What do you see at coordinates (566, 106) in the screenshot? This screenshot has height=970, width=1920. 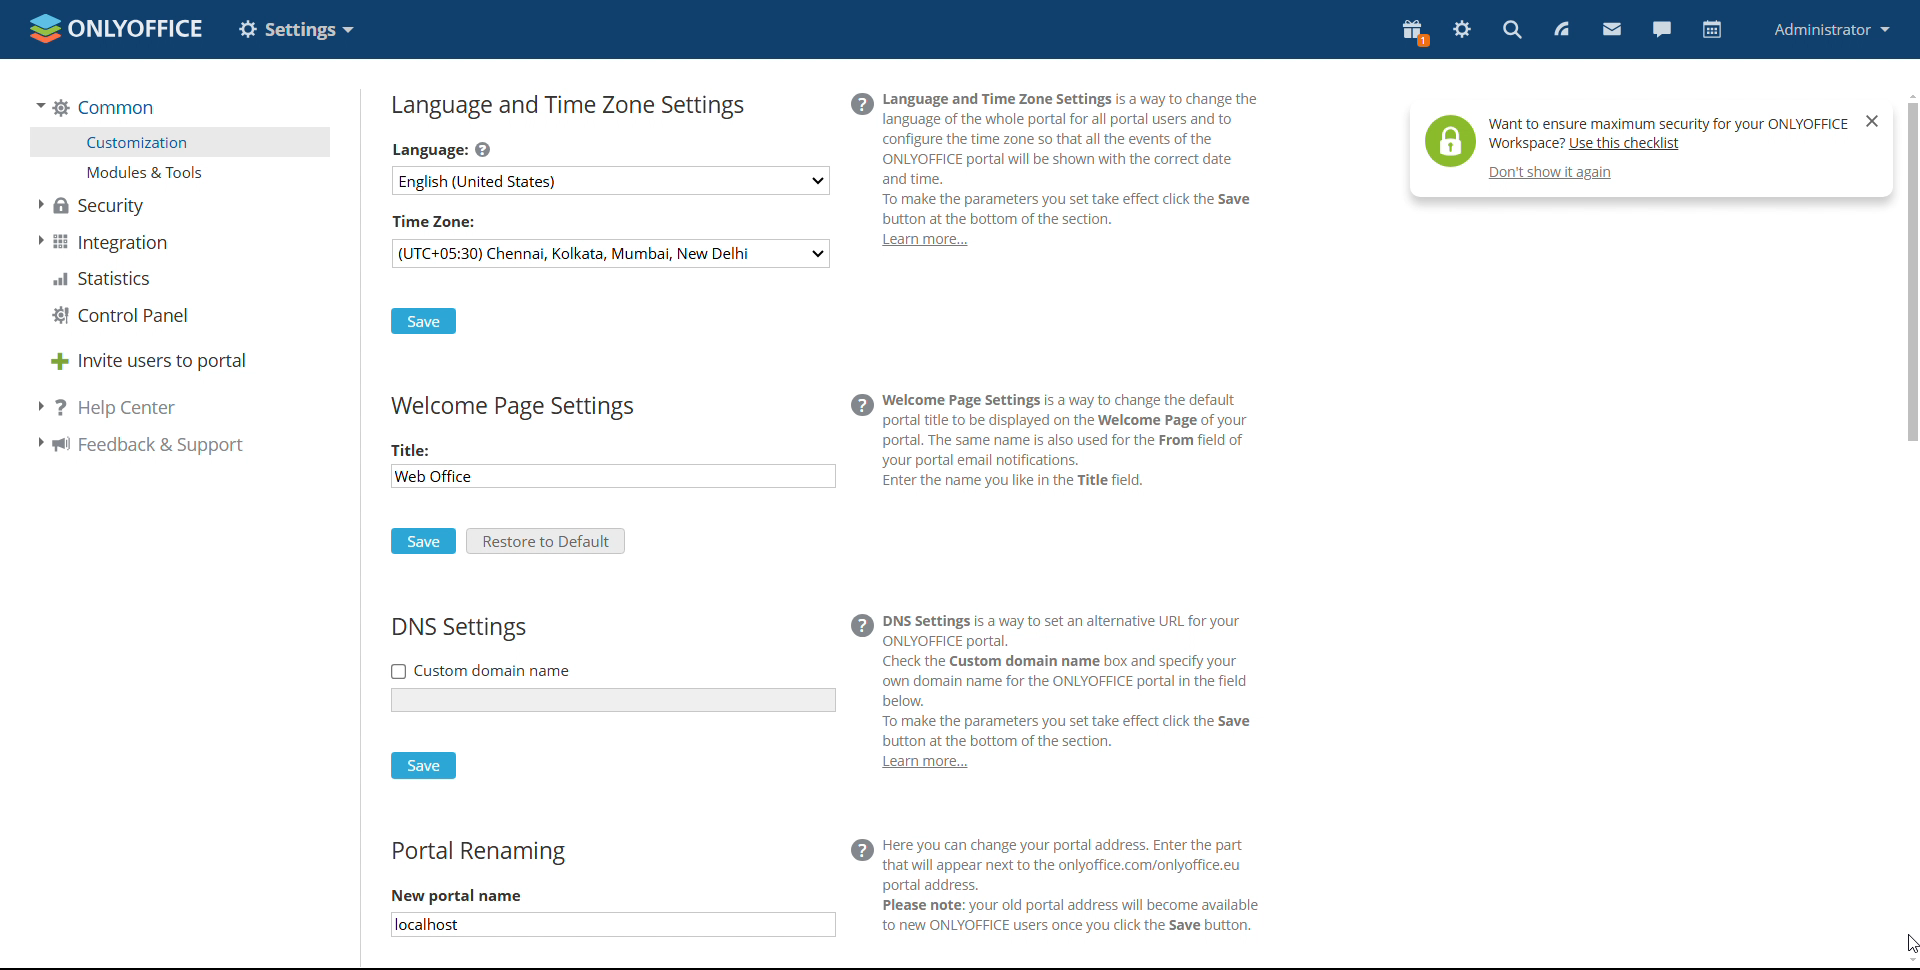 I see `language and timezone settings` at bounding box center [566, 106].